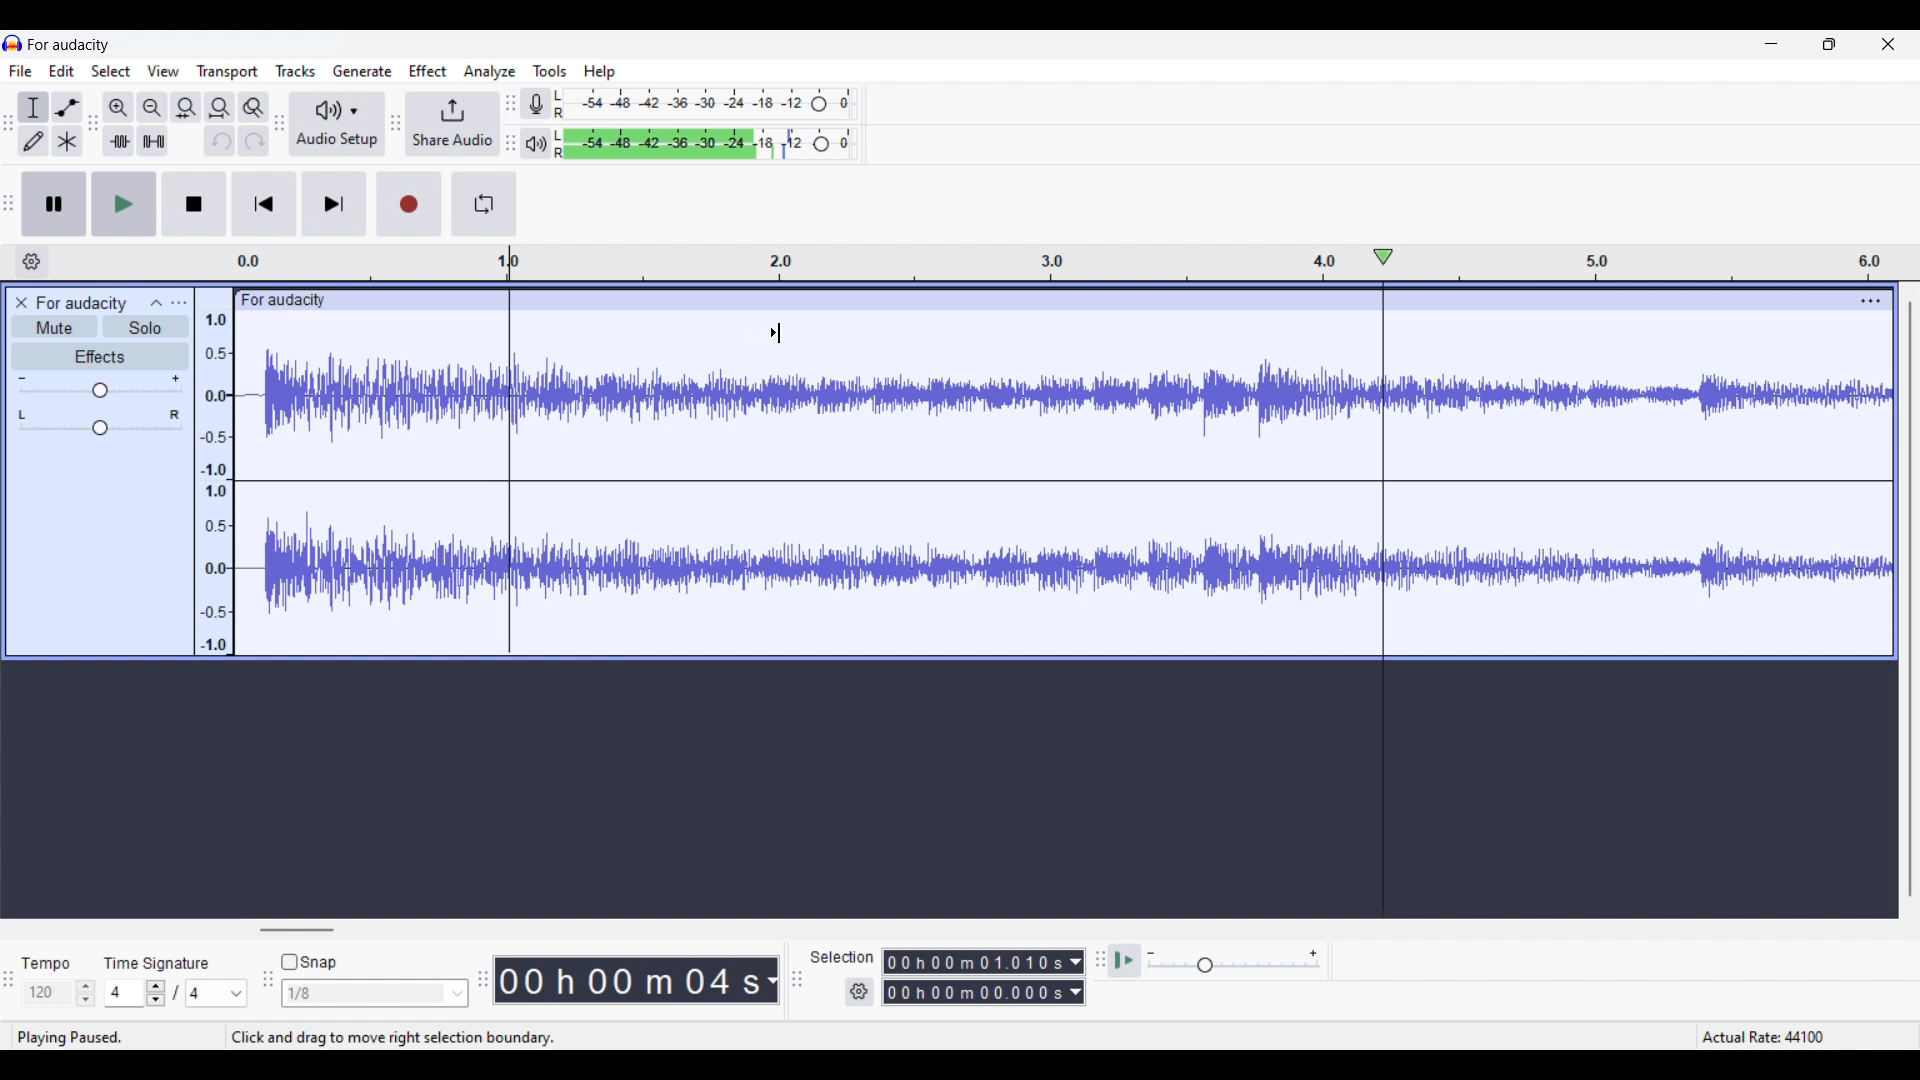  Describe the element at coordinates (220, 108) in the screenshot. I see `Fit track to width` at that location.